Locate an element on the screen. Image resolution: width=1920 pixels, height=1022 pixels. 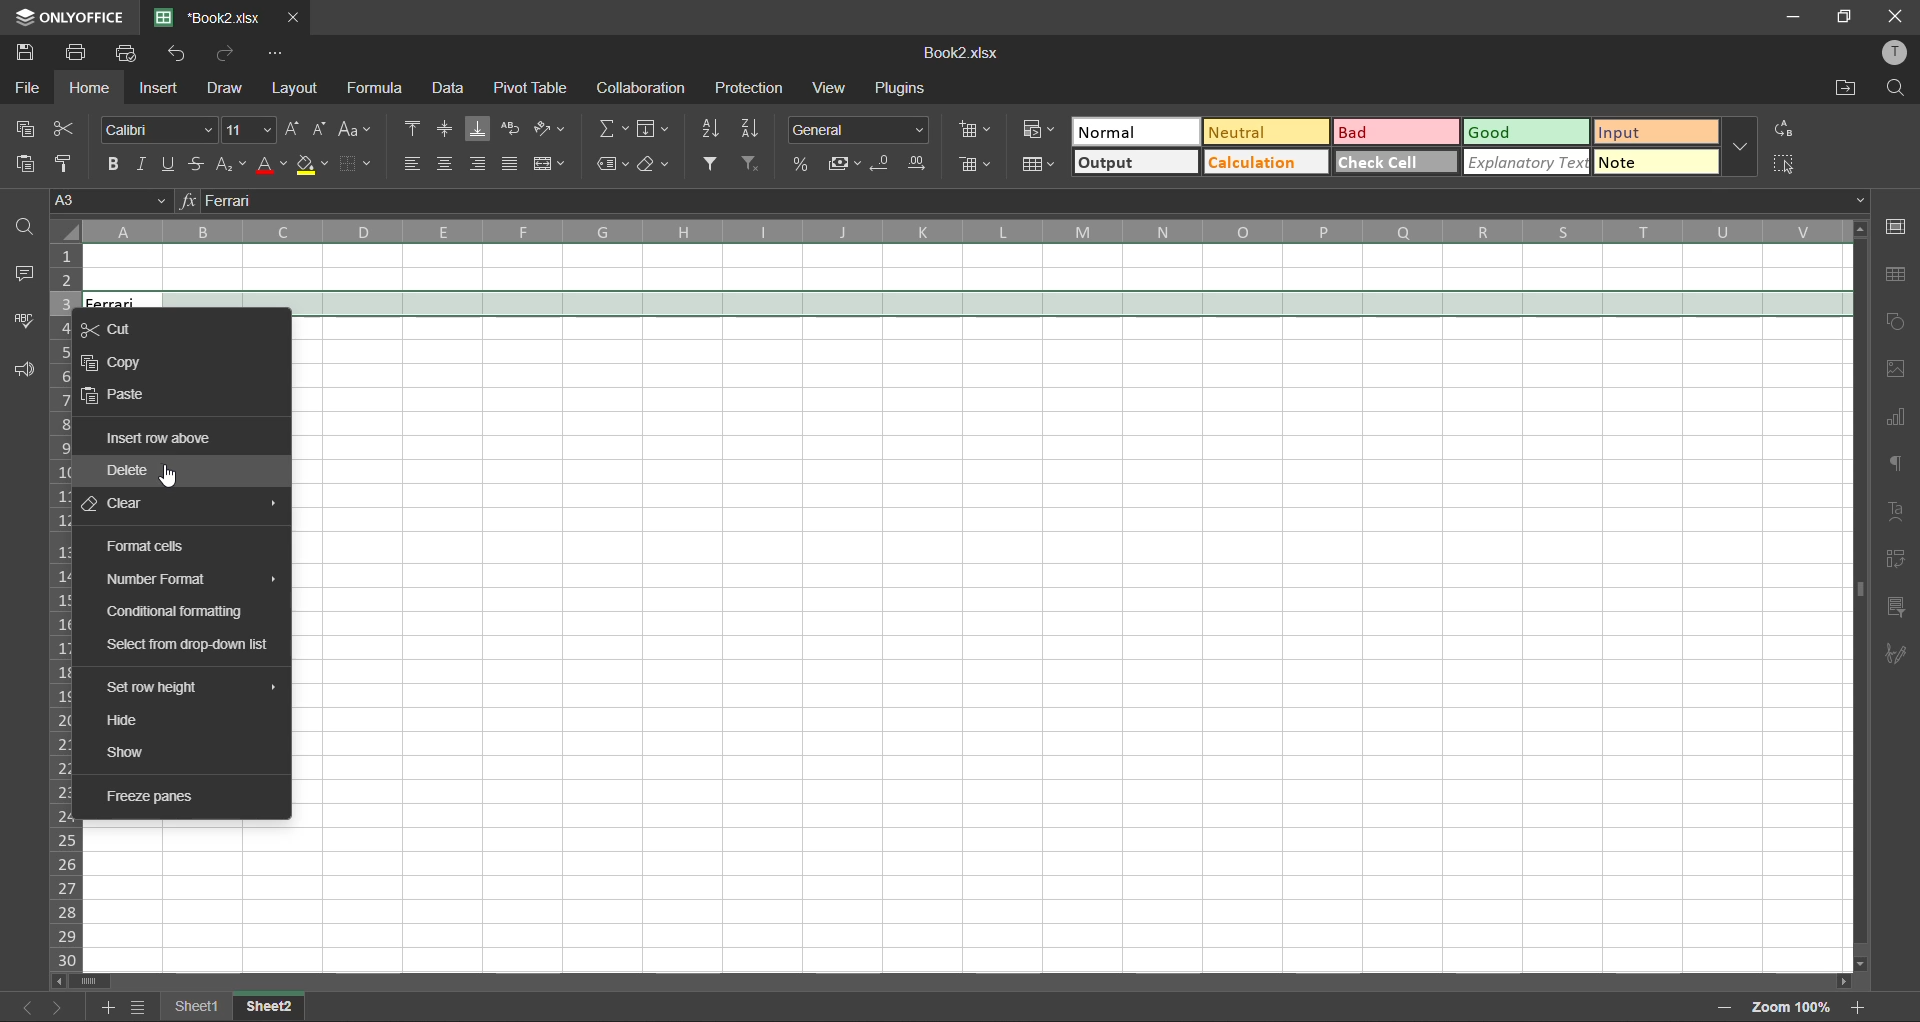
italic is located at coordinates (144, 166).